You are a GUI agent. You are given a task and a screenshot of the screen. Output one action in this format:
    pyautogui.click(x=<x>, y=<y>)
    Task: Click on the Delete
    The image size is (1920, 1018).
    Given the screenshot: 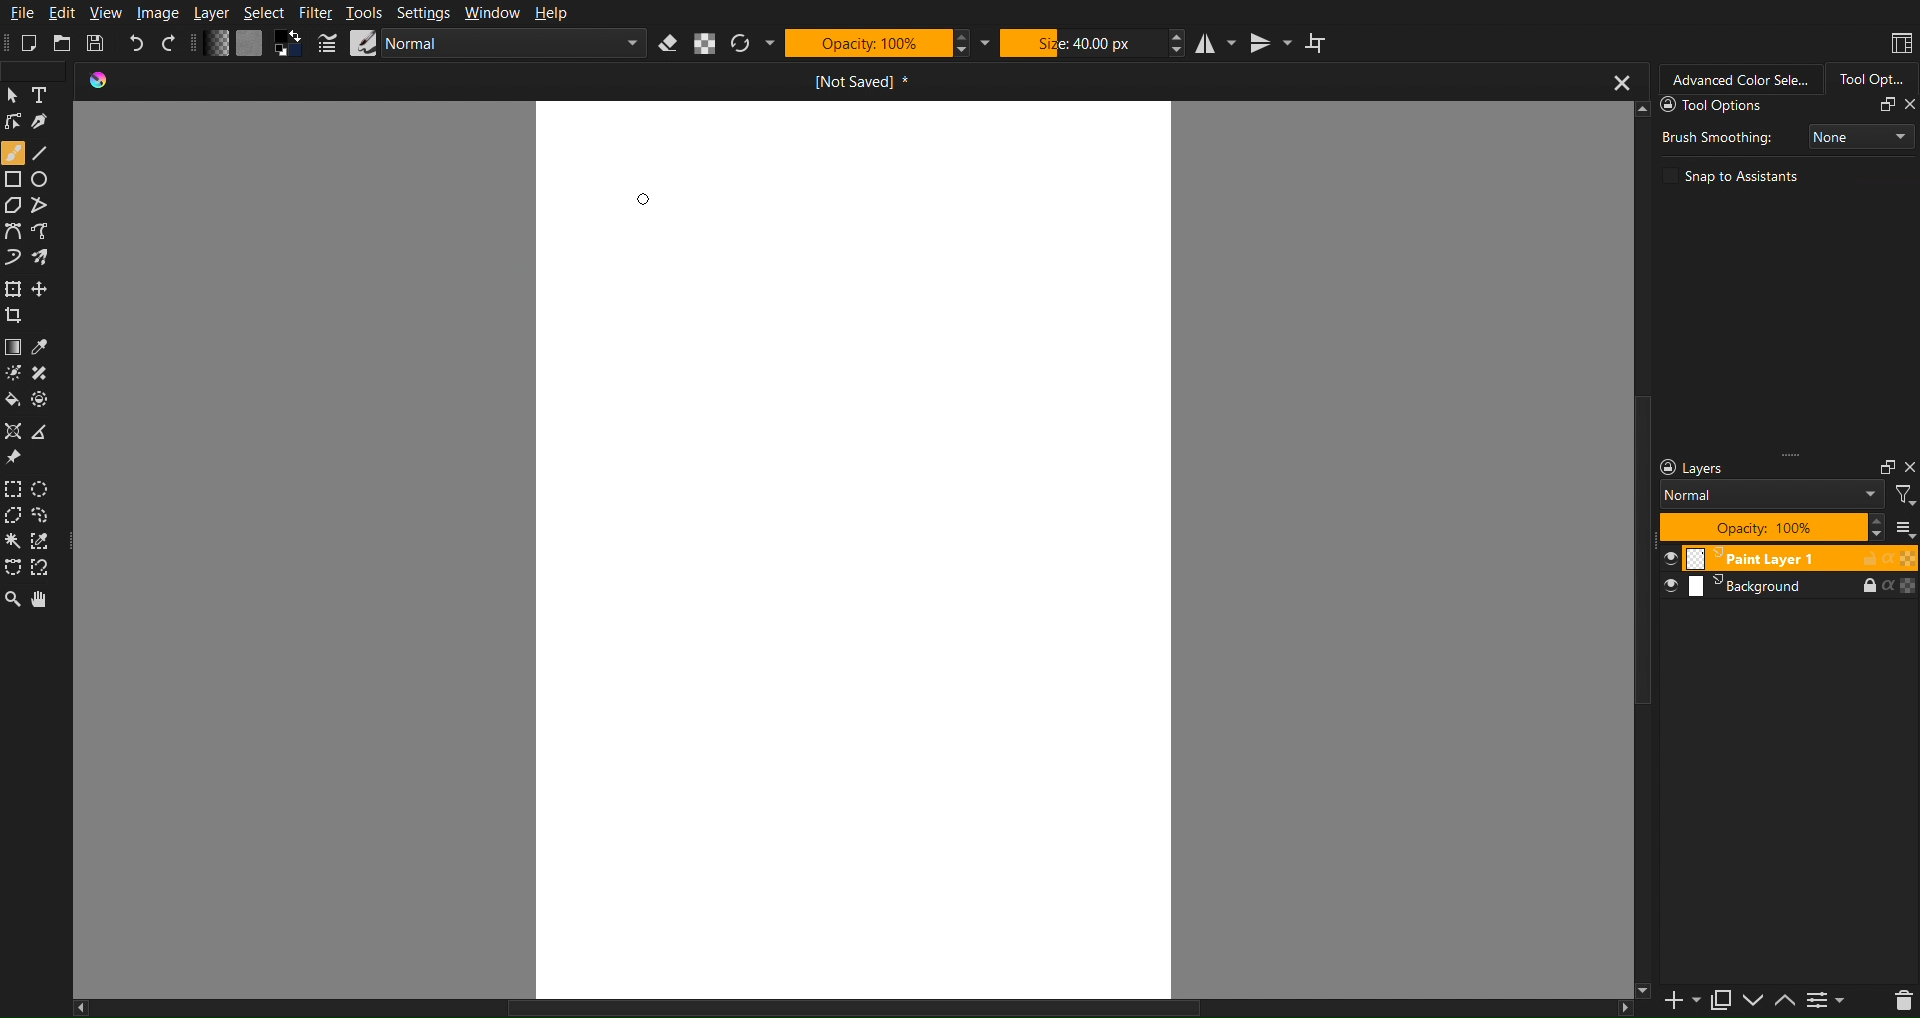 What is the action you would take?
    pyautogui.click(x=1897, y=1002)
    